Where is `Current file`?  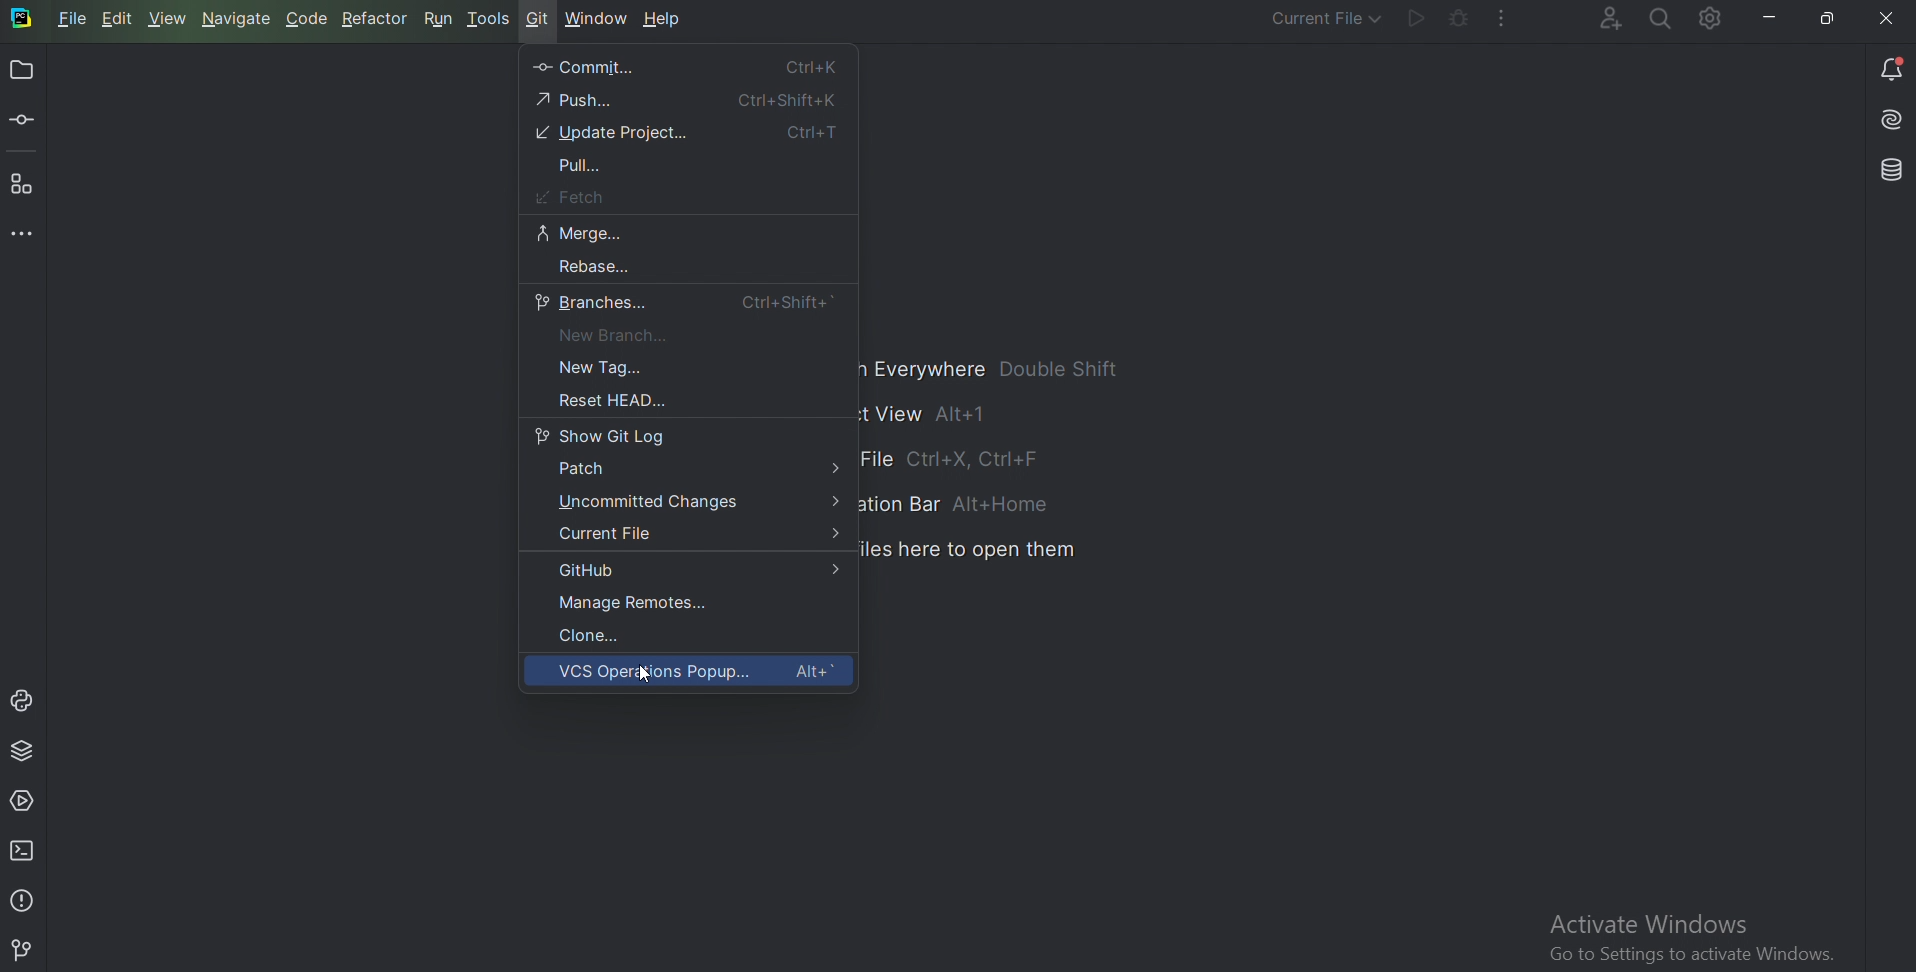 Current file is located at coordinates (692, 533).